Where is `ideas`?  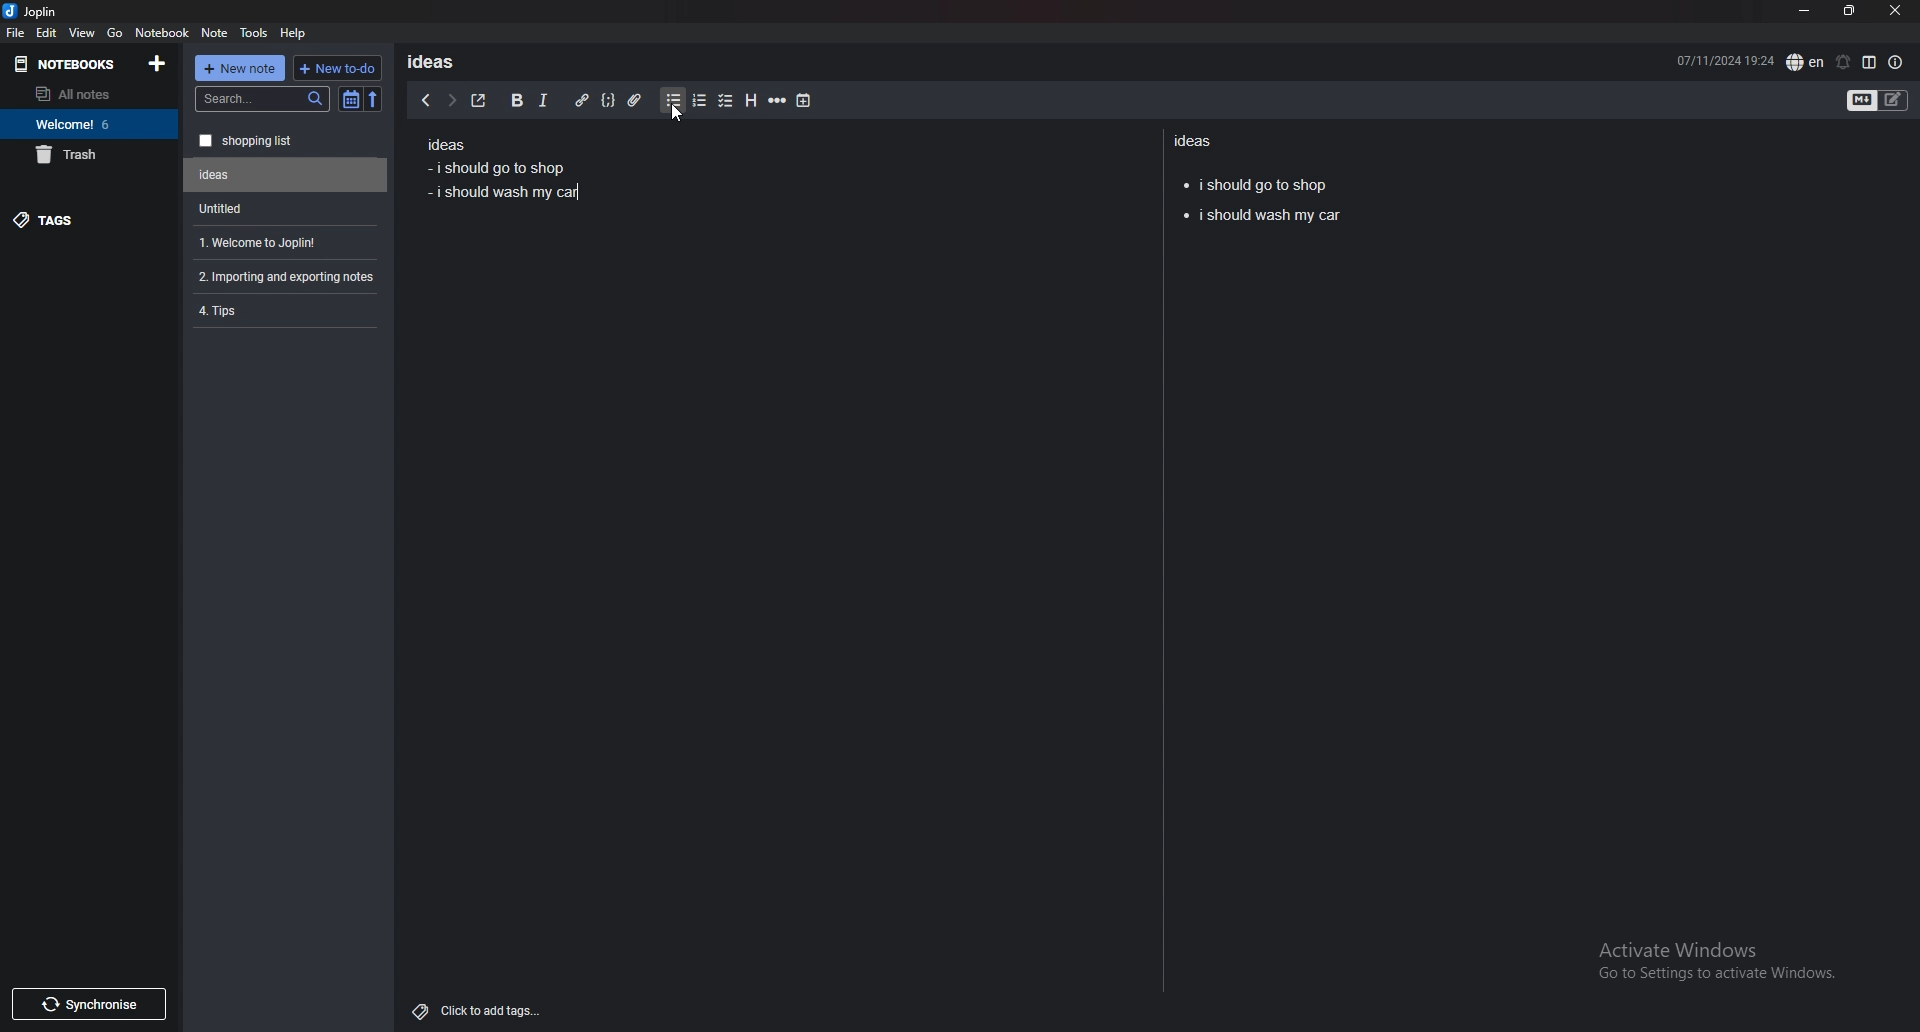 ideas is located at coordinates (438, 61).